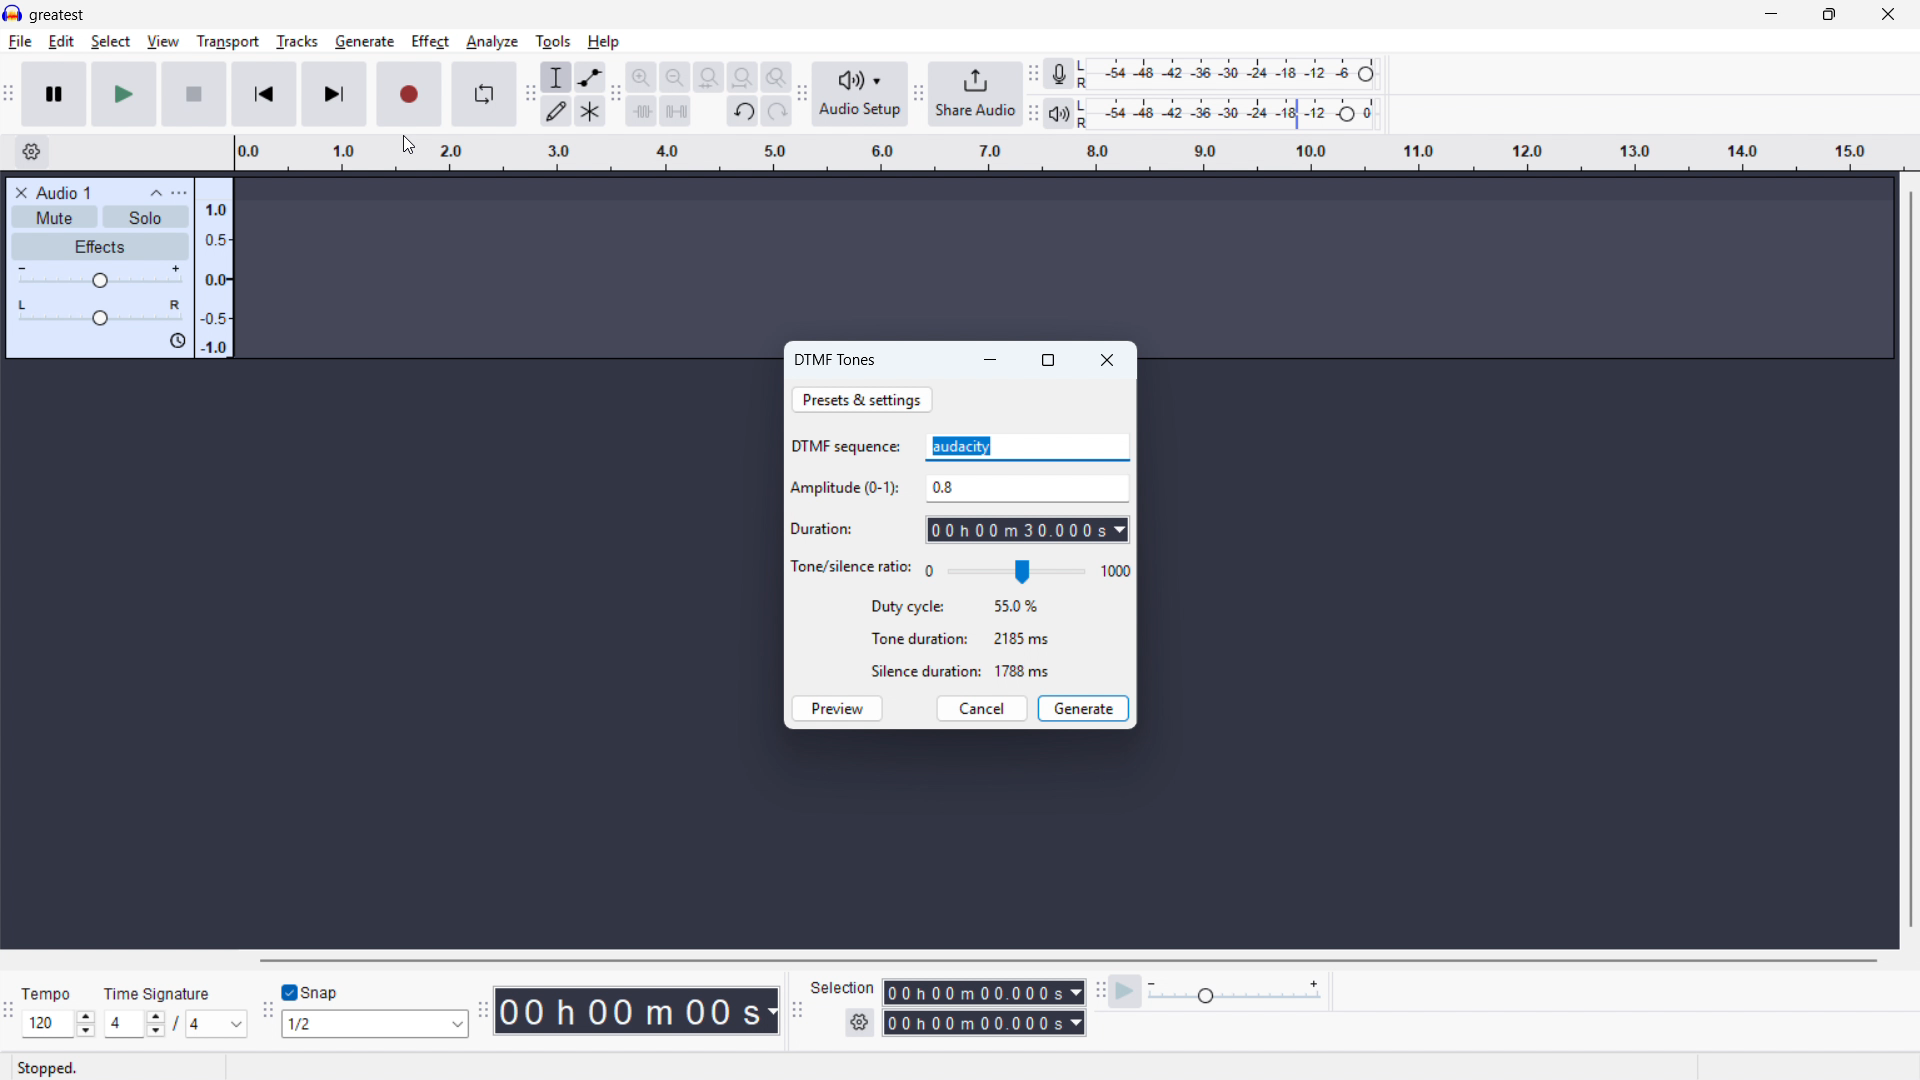 Image resolution: width=1920 pixels, height=1080 pixels. I want to click on duty cycle: 55.0%, so click(958, 607).